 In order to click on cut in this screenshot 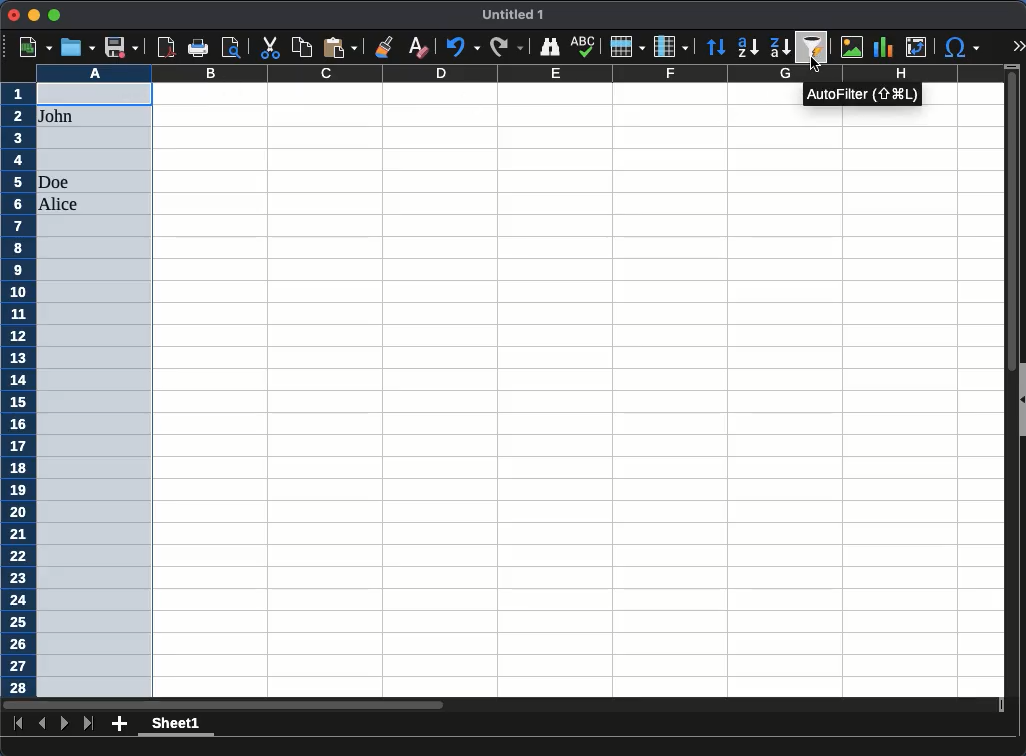, I will do `click(269, 47)`.